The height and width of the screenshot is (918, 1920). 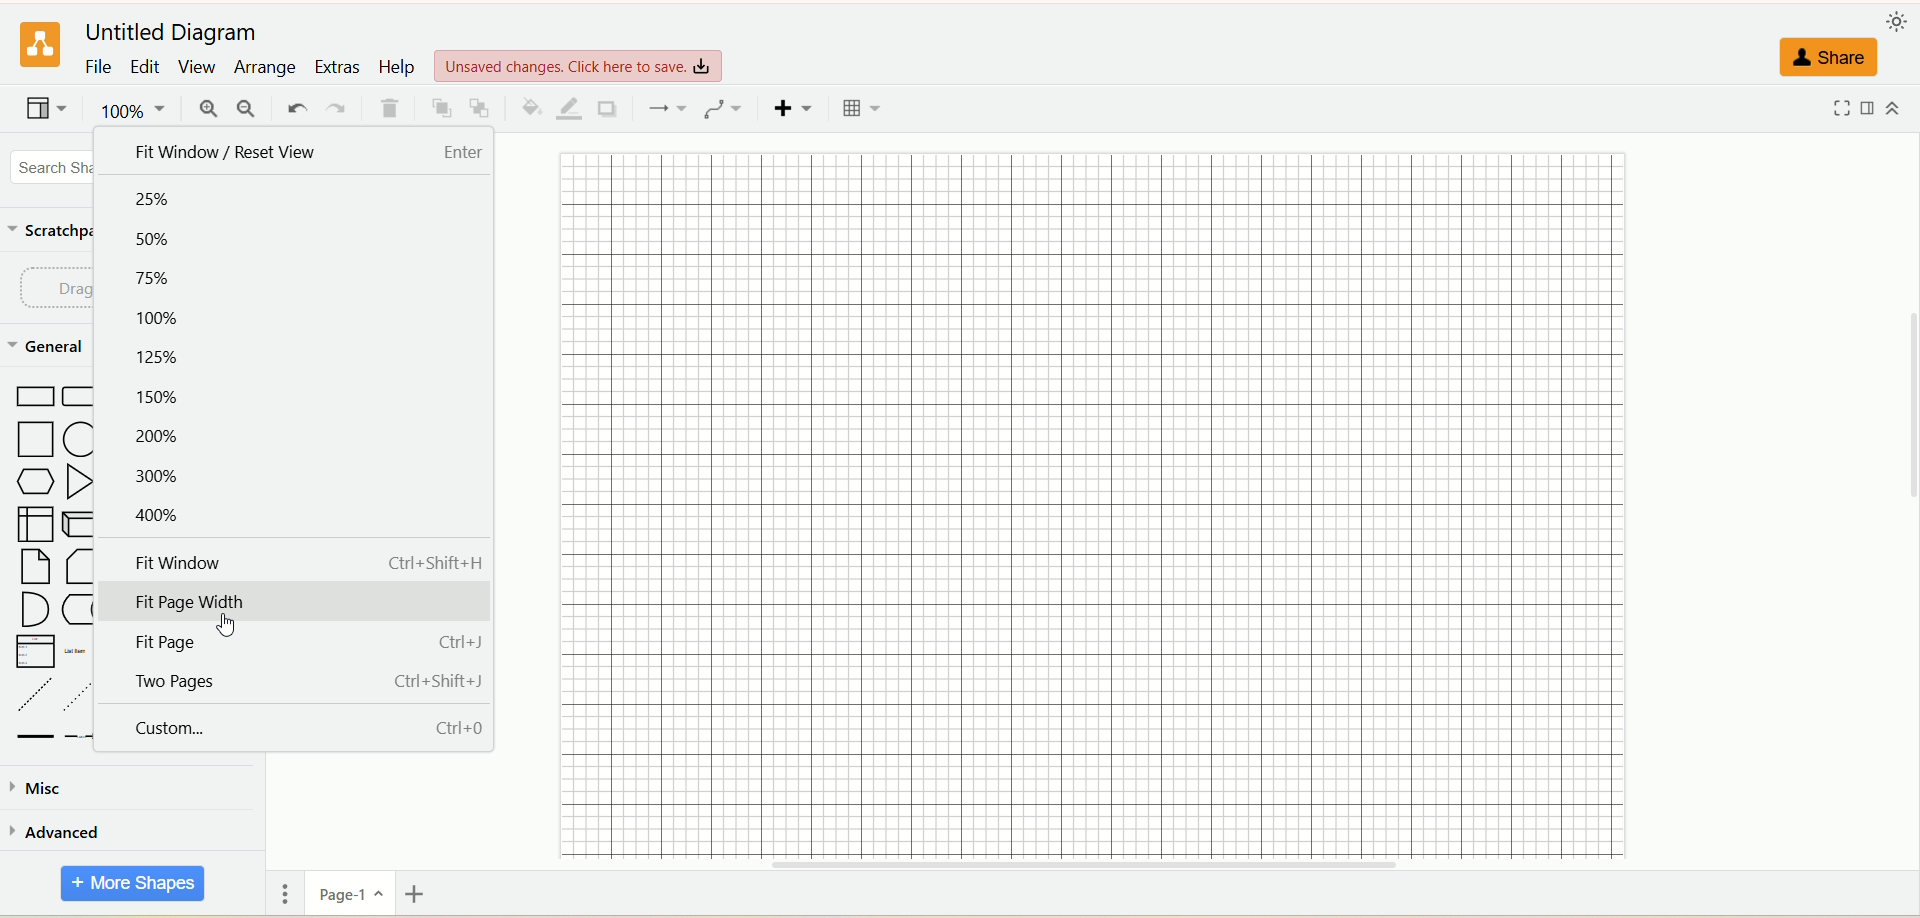 What do you see at coordinates (154, 515) in the screenshot?
I see `400%` at bounding box center [154, 515].